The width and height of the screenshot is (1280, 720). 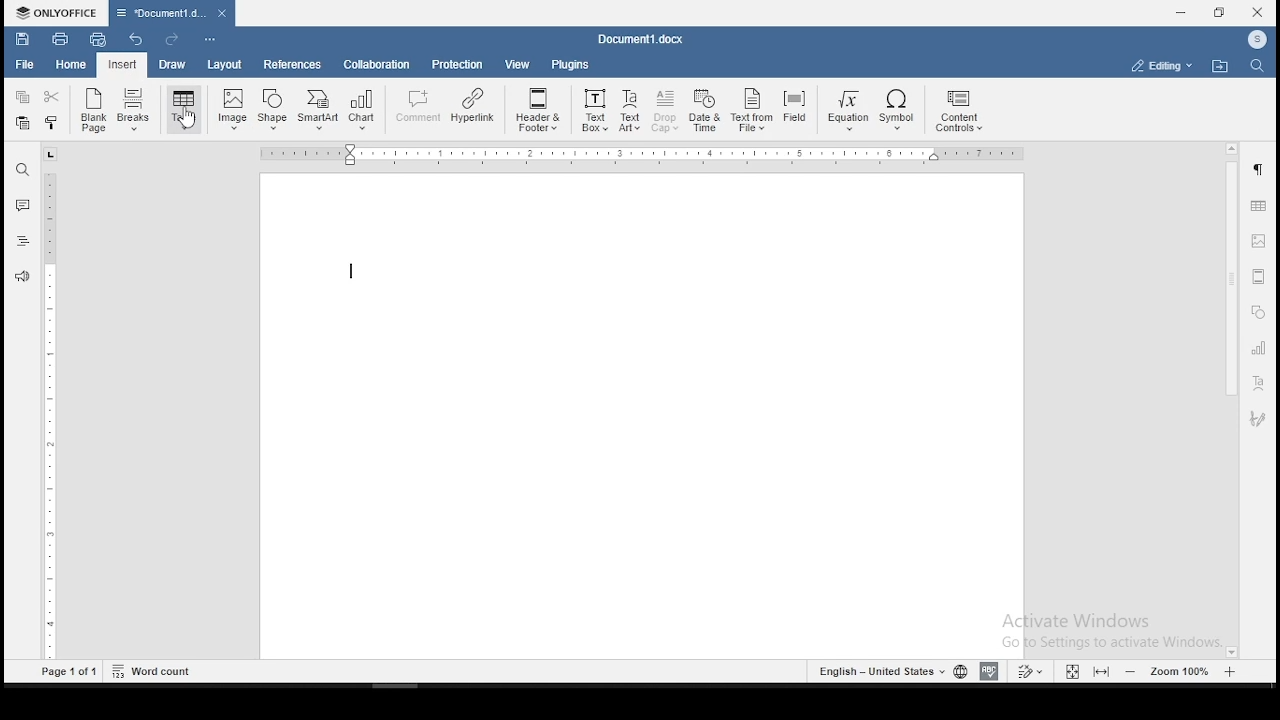 What do you see at coordinates (646, 155) in the screenshot?
I see `Ruler` at bounding box center [646, 155].